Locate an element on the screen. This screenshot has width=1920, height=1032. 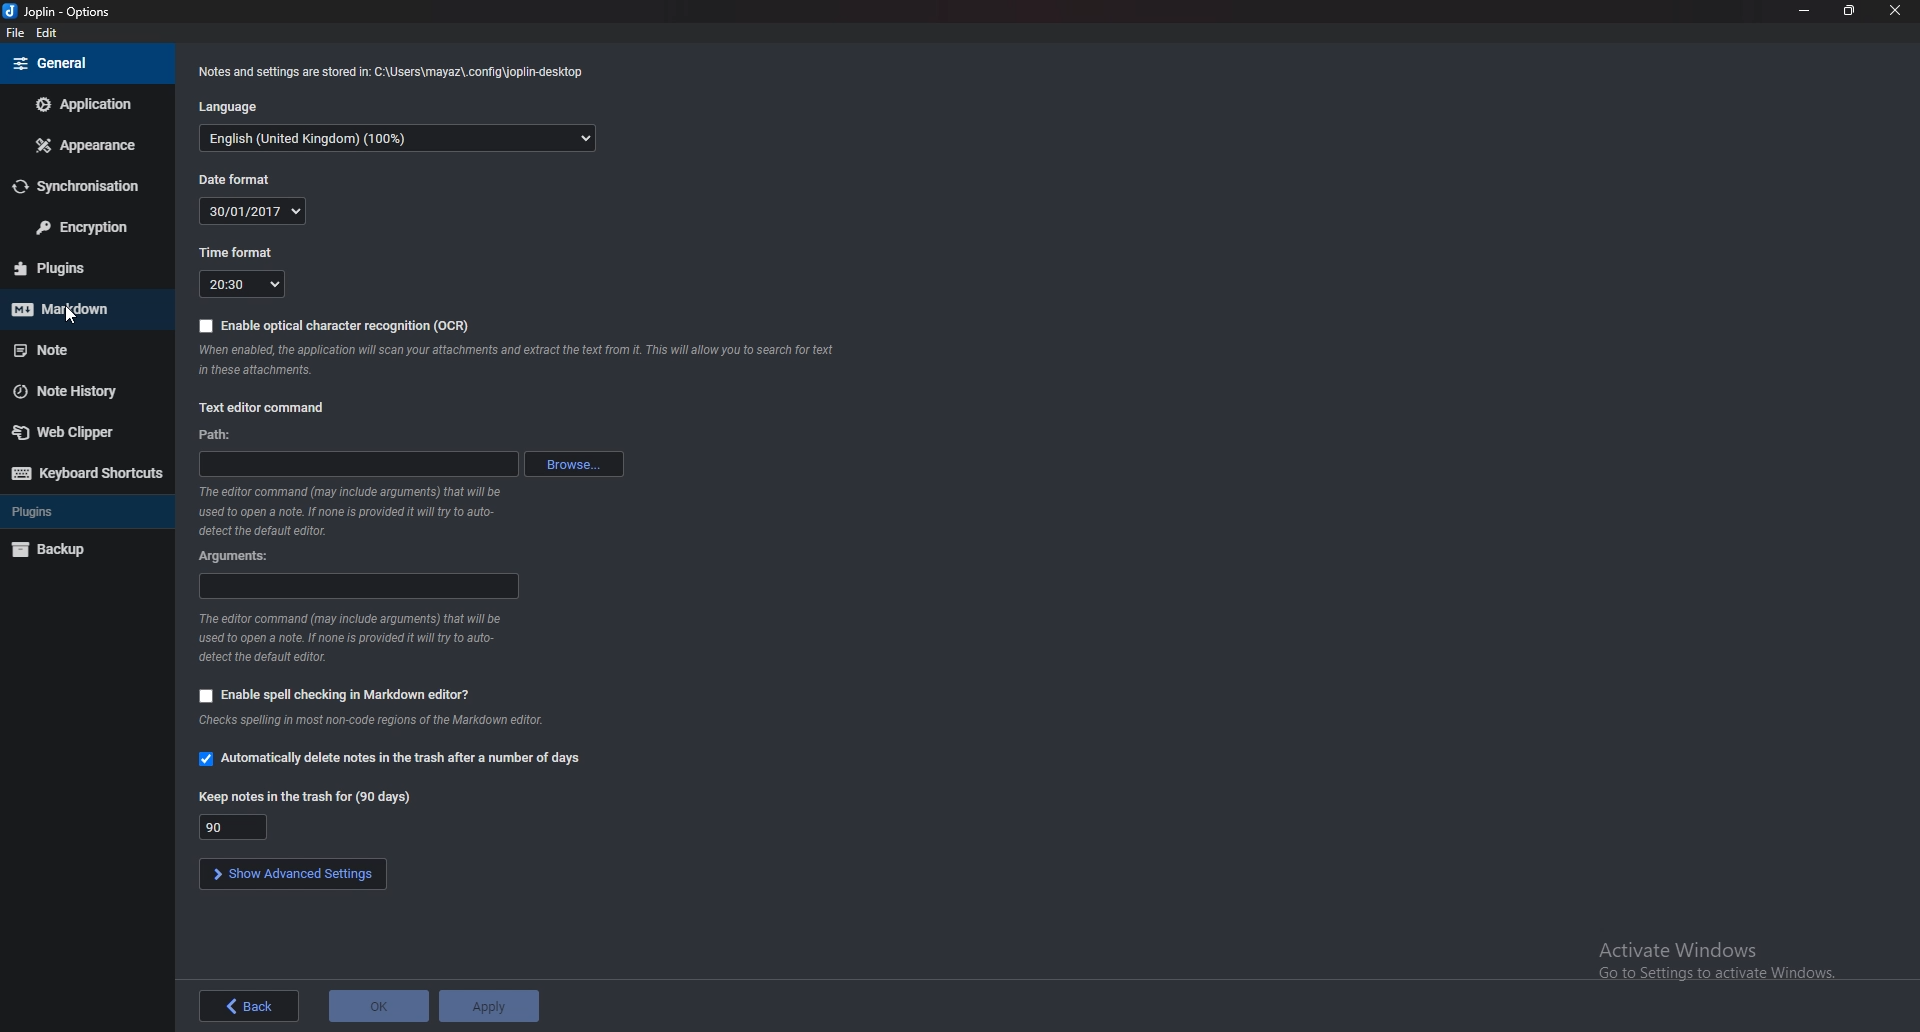
Keyboard shortcuts is located at coordinates (90, 473).